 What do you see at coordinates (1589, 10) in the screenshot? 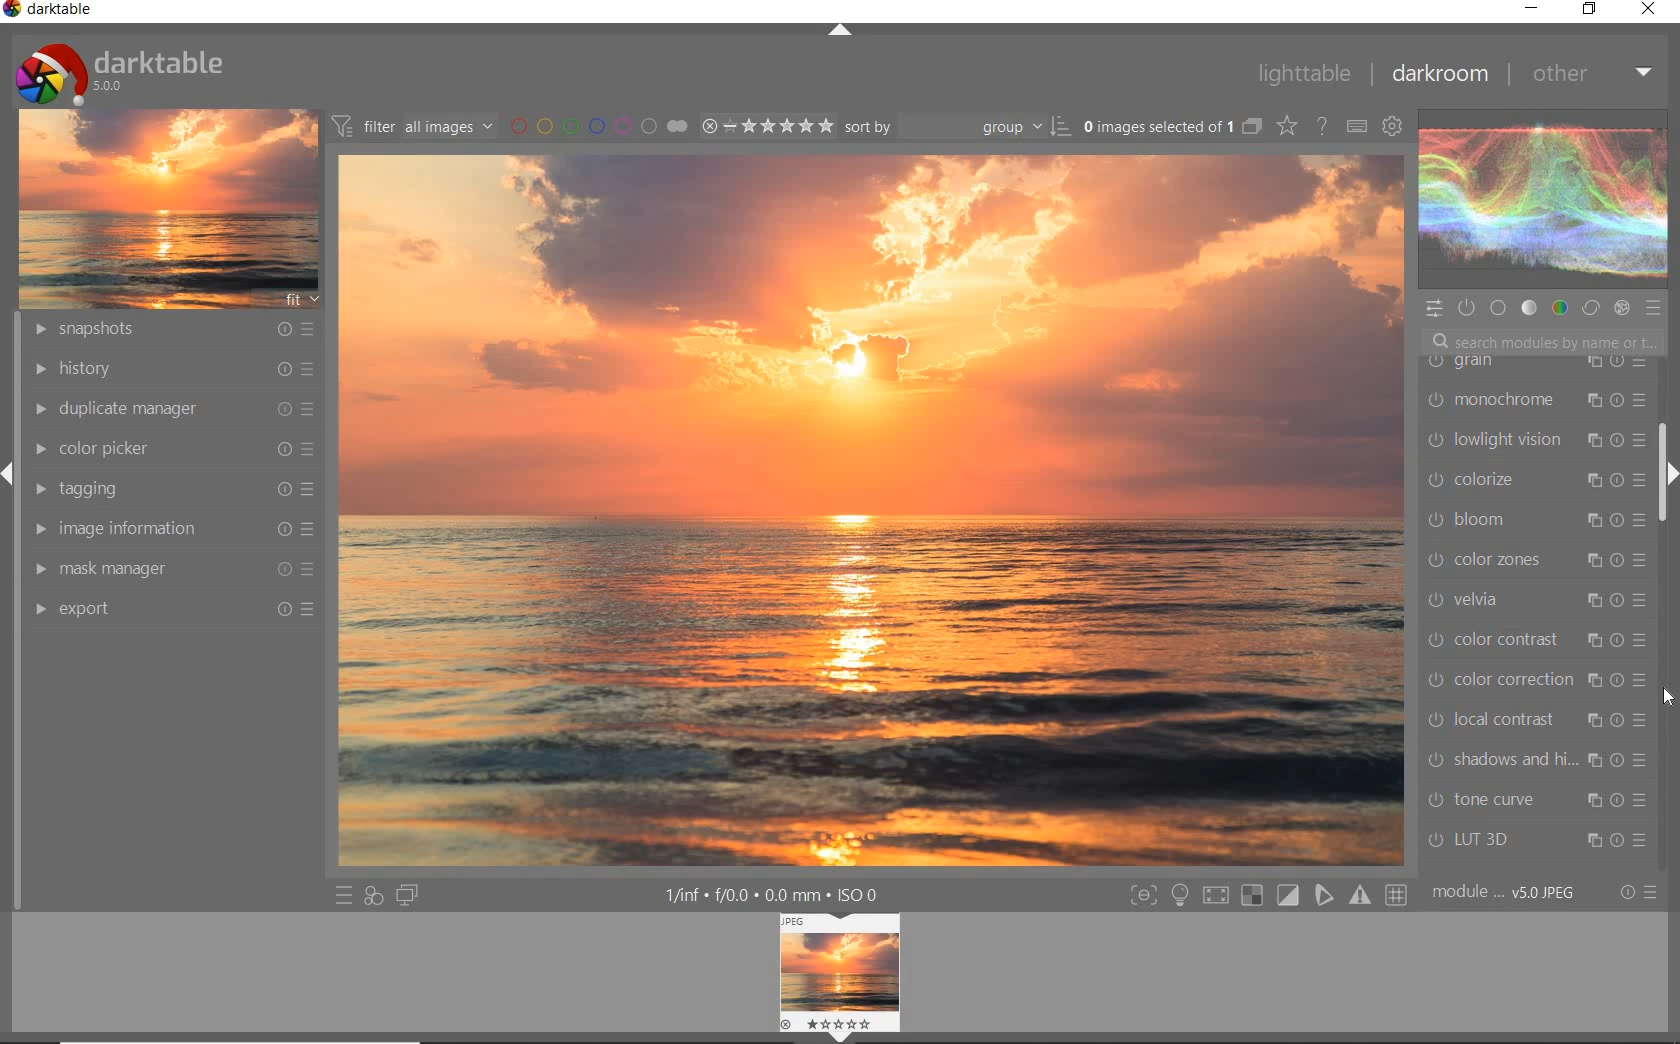
I see `restore` at bounding box center [1589, 10].